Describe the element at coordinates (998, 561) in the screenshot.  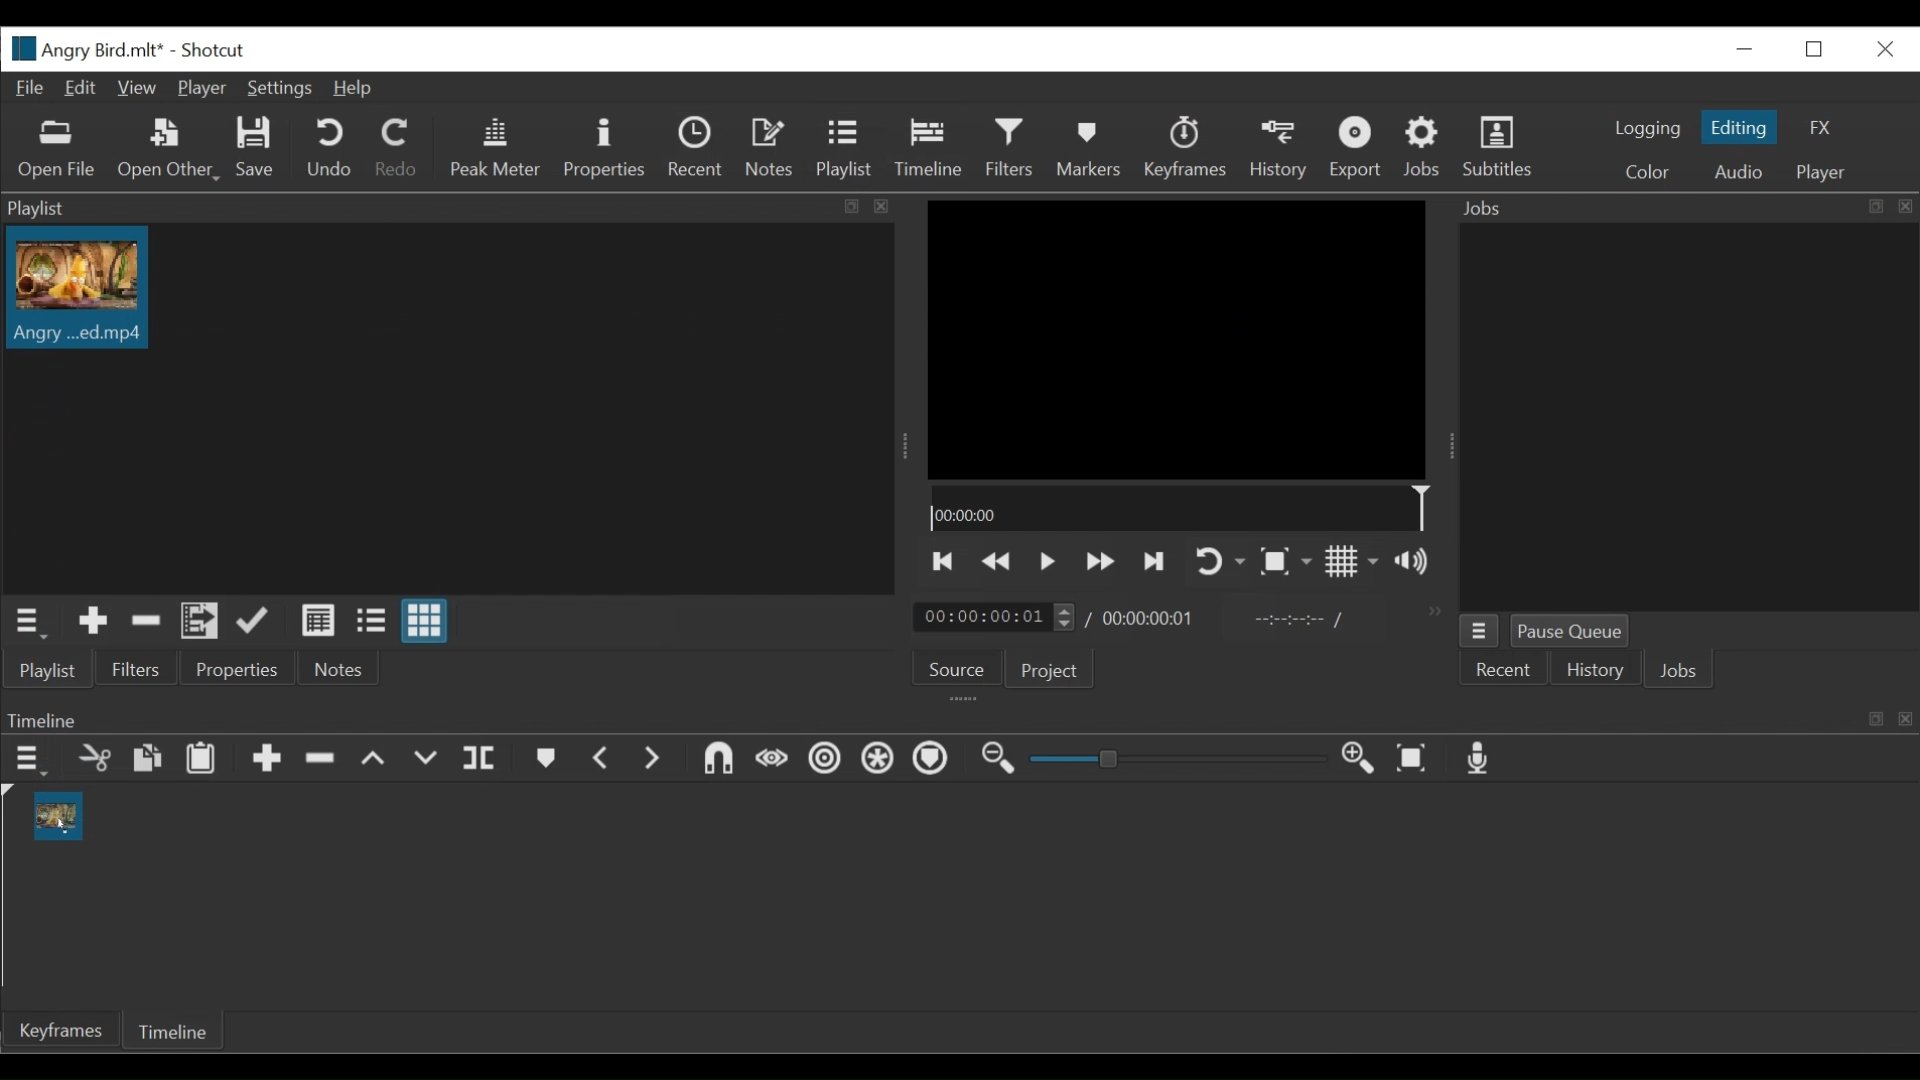
I see `play previous quickly` at that location.